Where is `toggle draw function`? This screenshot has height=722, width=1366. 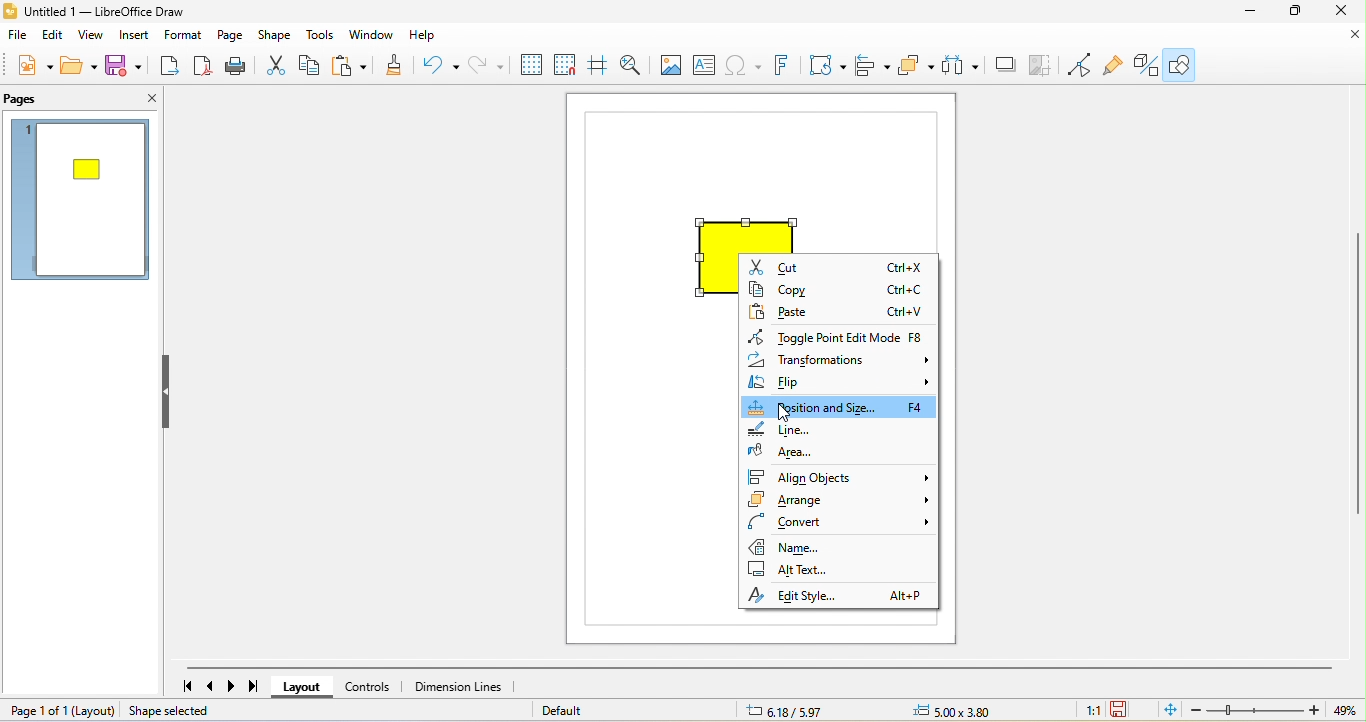
toggle draw function is located at coordinates (1144, 63).